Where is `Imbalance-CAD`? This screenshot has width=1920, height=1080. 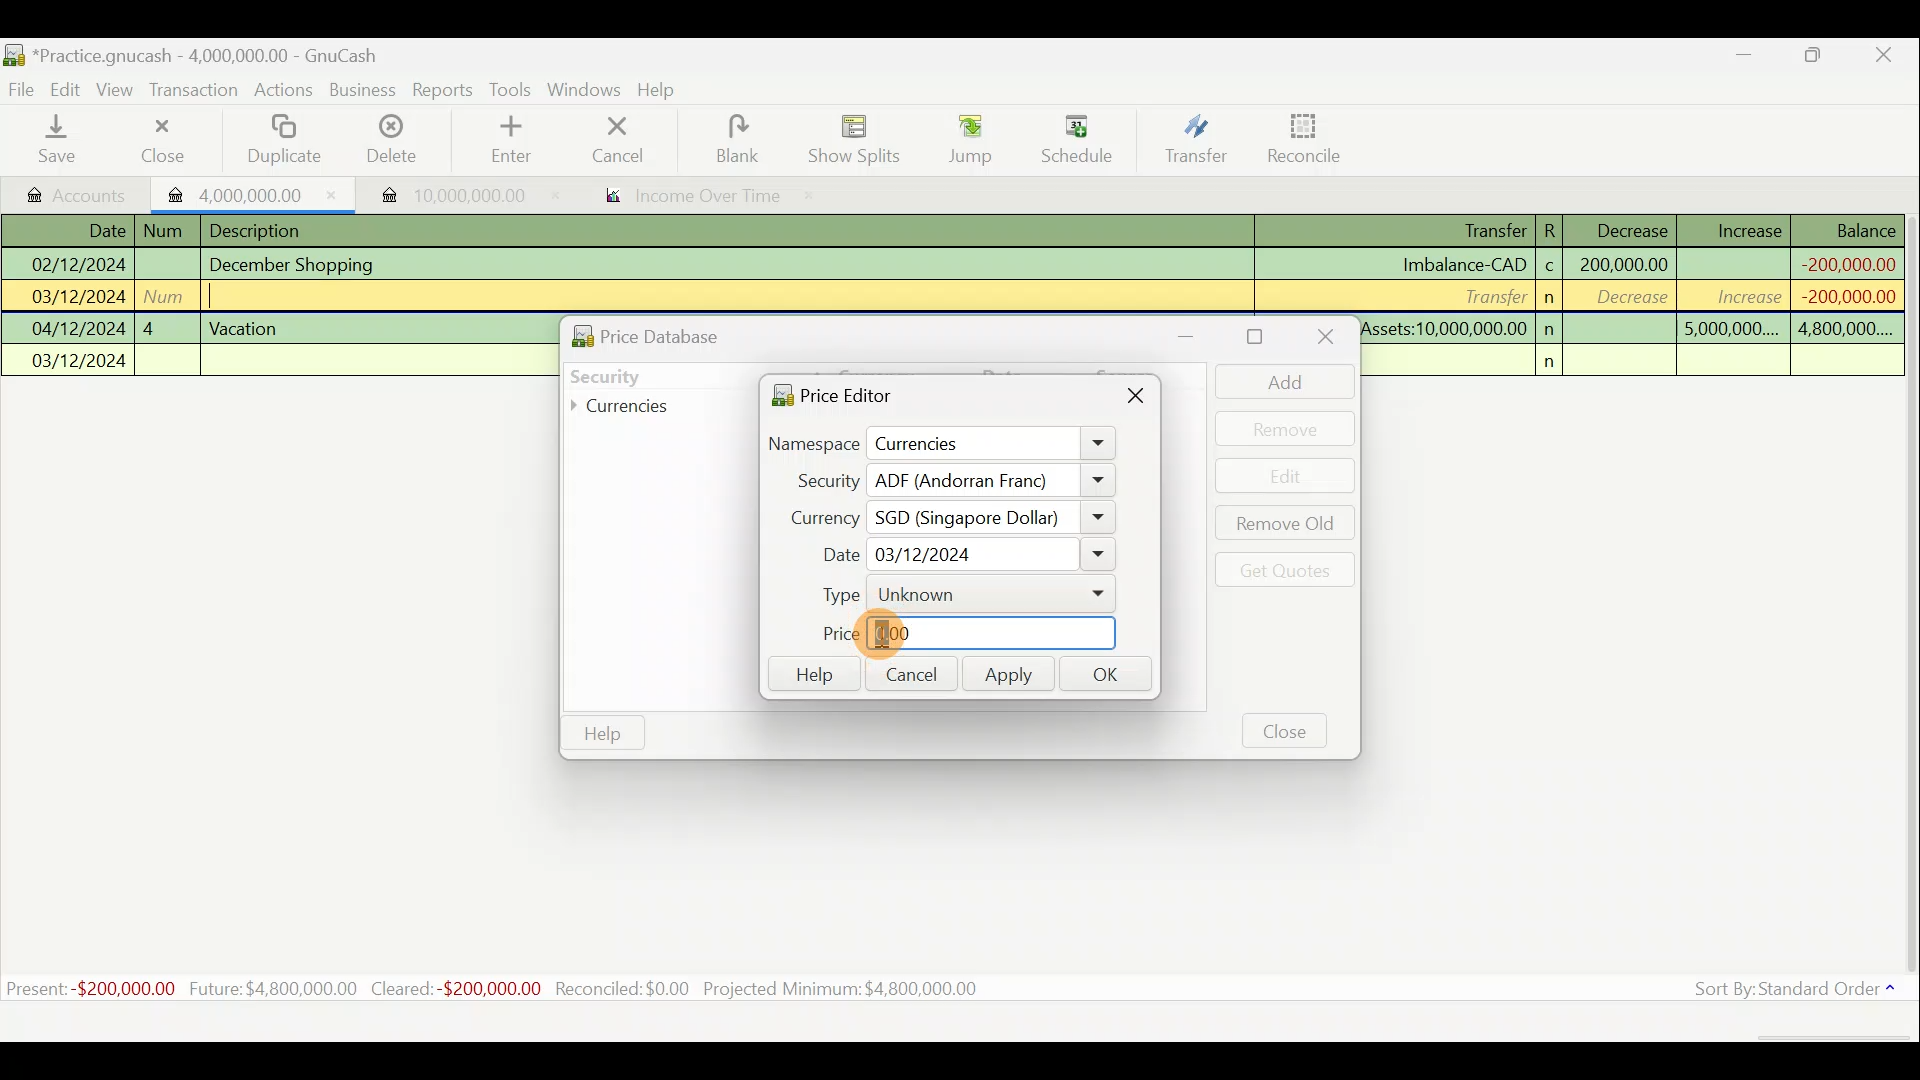 Imbalance-CAD is located at coordinates (1463, 264).